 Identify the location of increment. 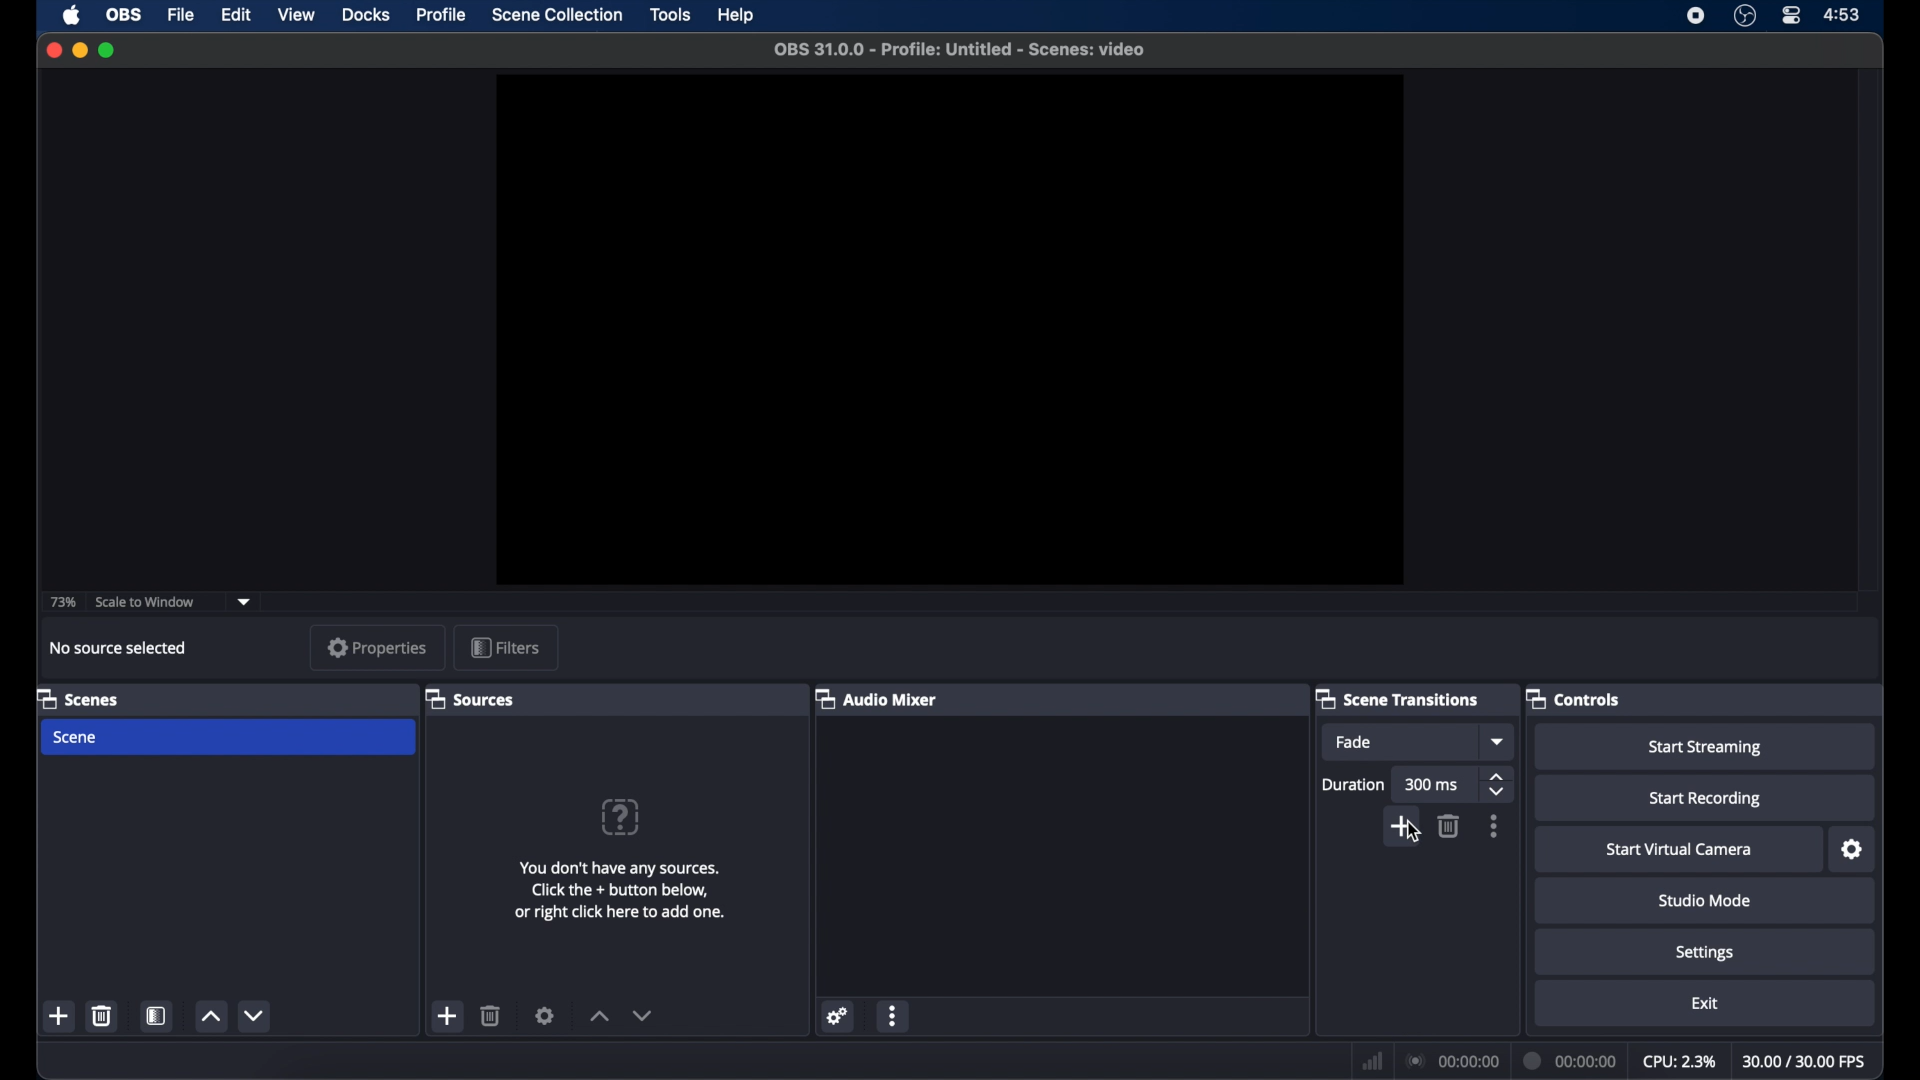
(596, 1017).